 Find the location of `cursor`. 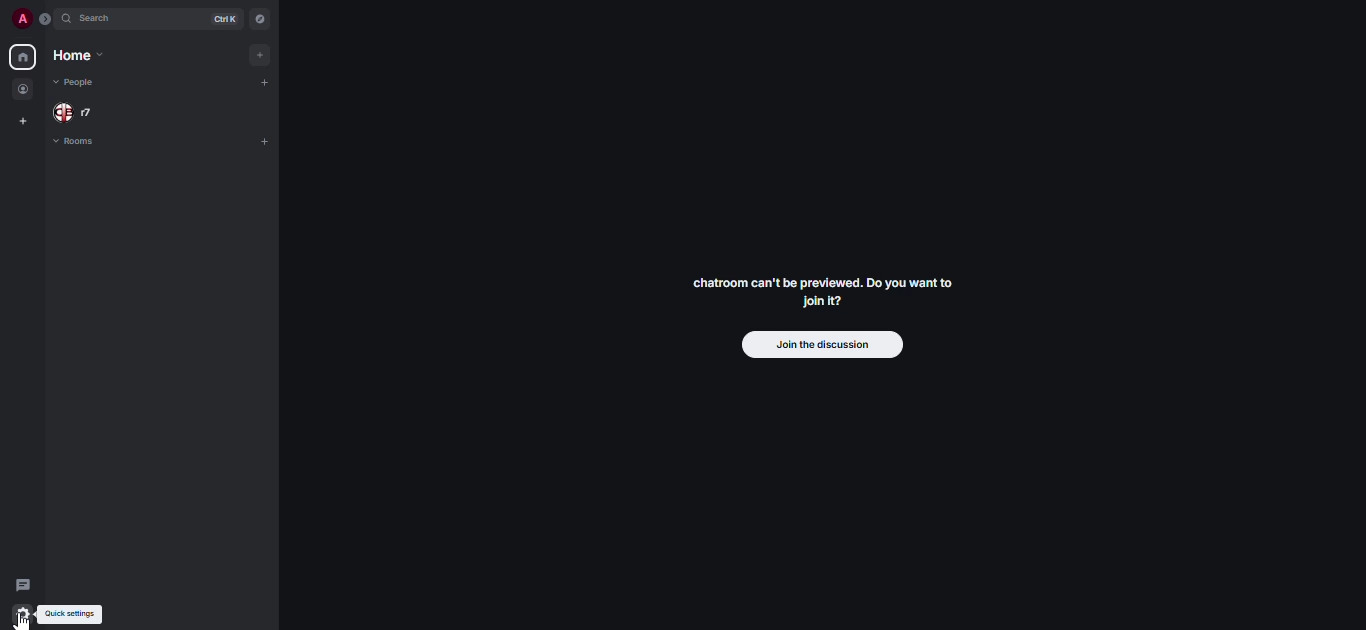

cursor is located at coordinates (25, 622).